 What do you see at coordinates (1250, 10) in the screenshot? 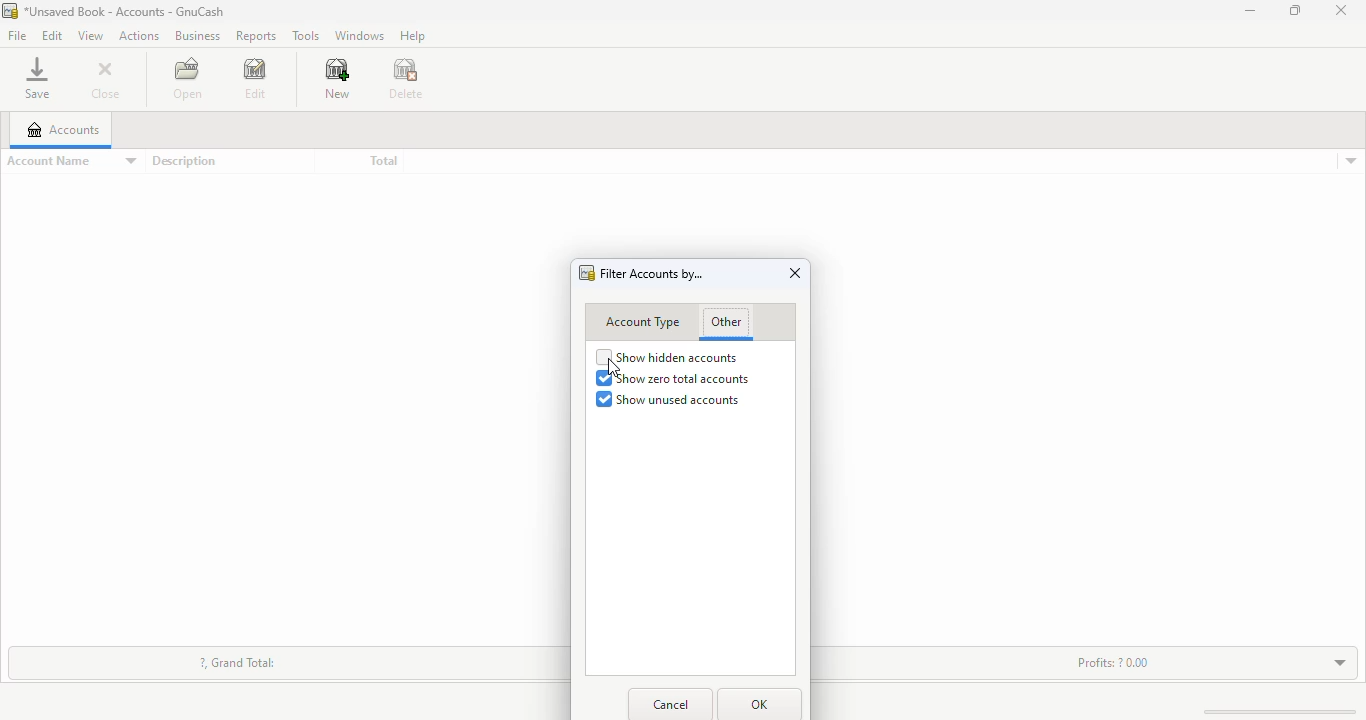
I see `minimize` at bounding box center [1250, 10].